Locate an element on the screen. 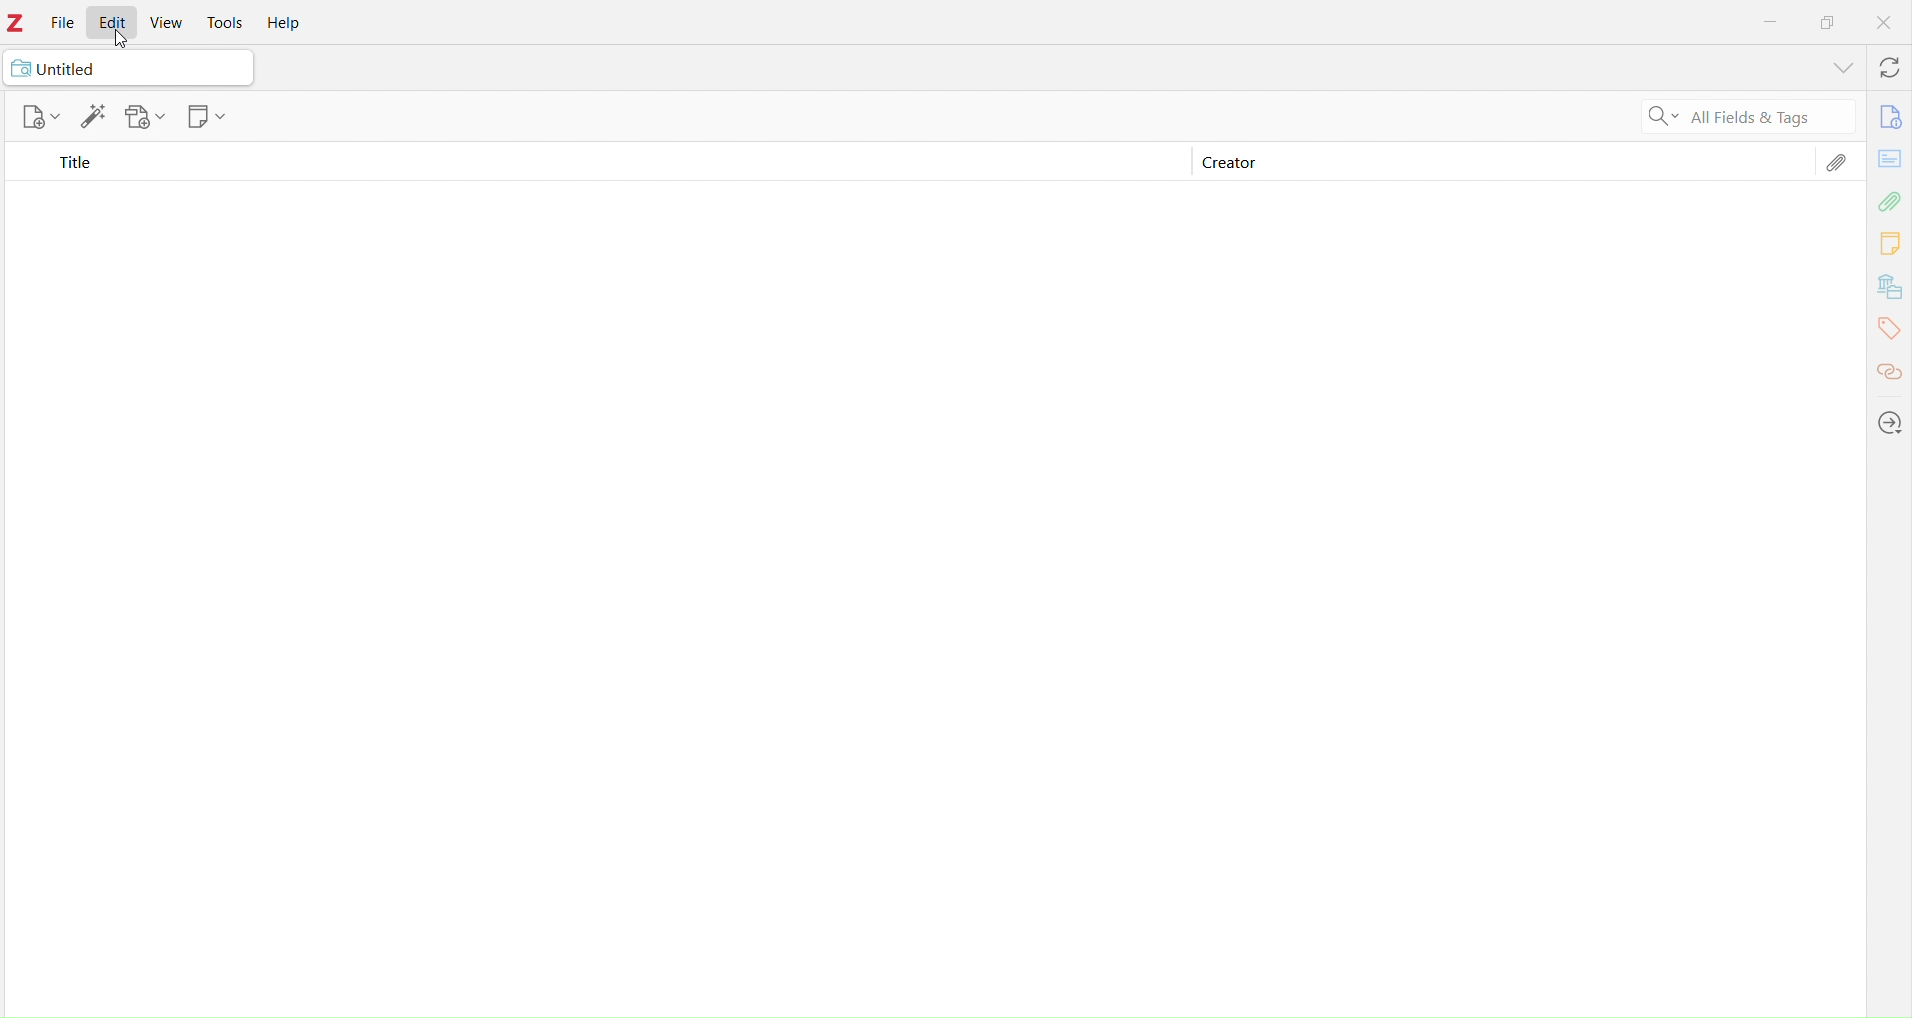  Info is located at coordinates (1887, 118).